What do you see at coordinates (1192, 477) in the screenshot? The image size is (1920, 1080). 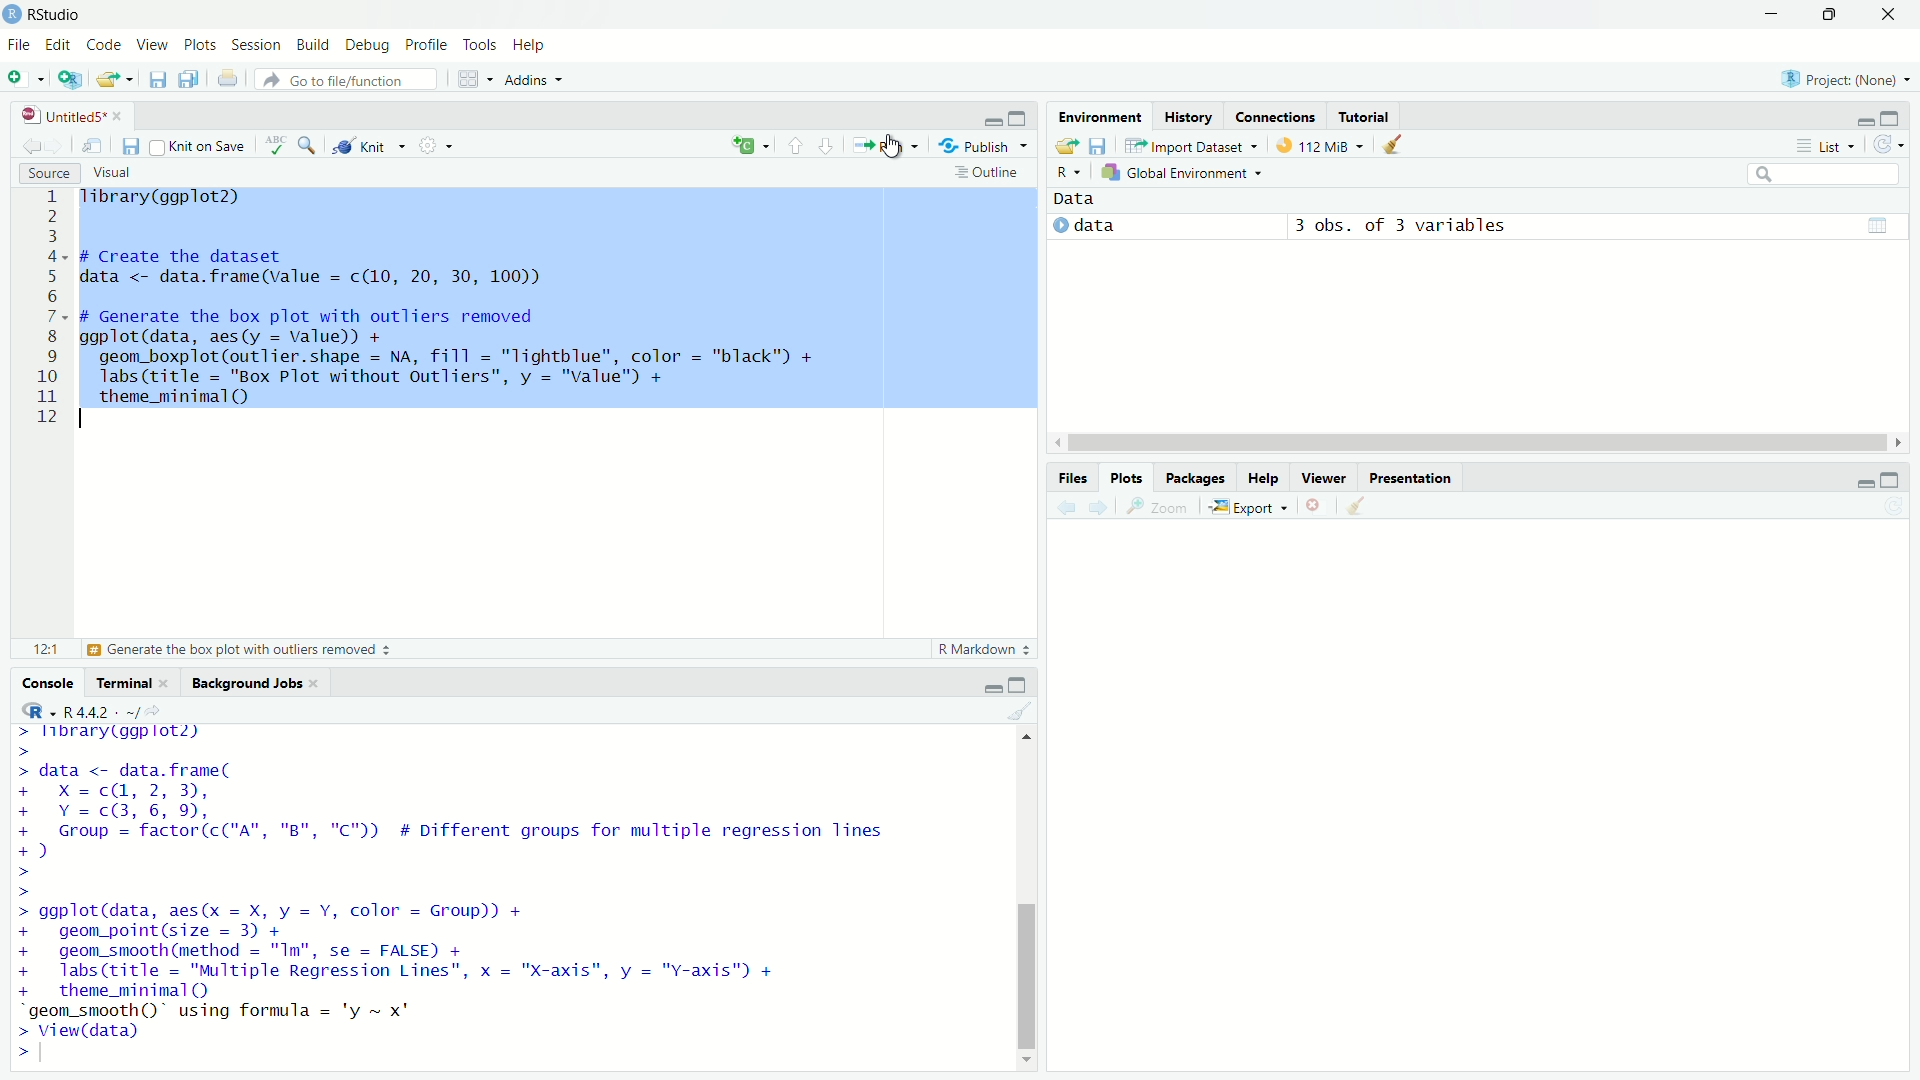 I see `Packages` at bounding box center [1192, 477].